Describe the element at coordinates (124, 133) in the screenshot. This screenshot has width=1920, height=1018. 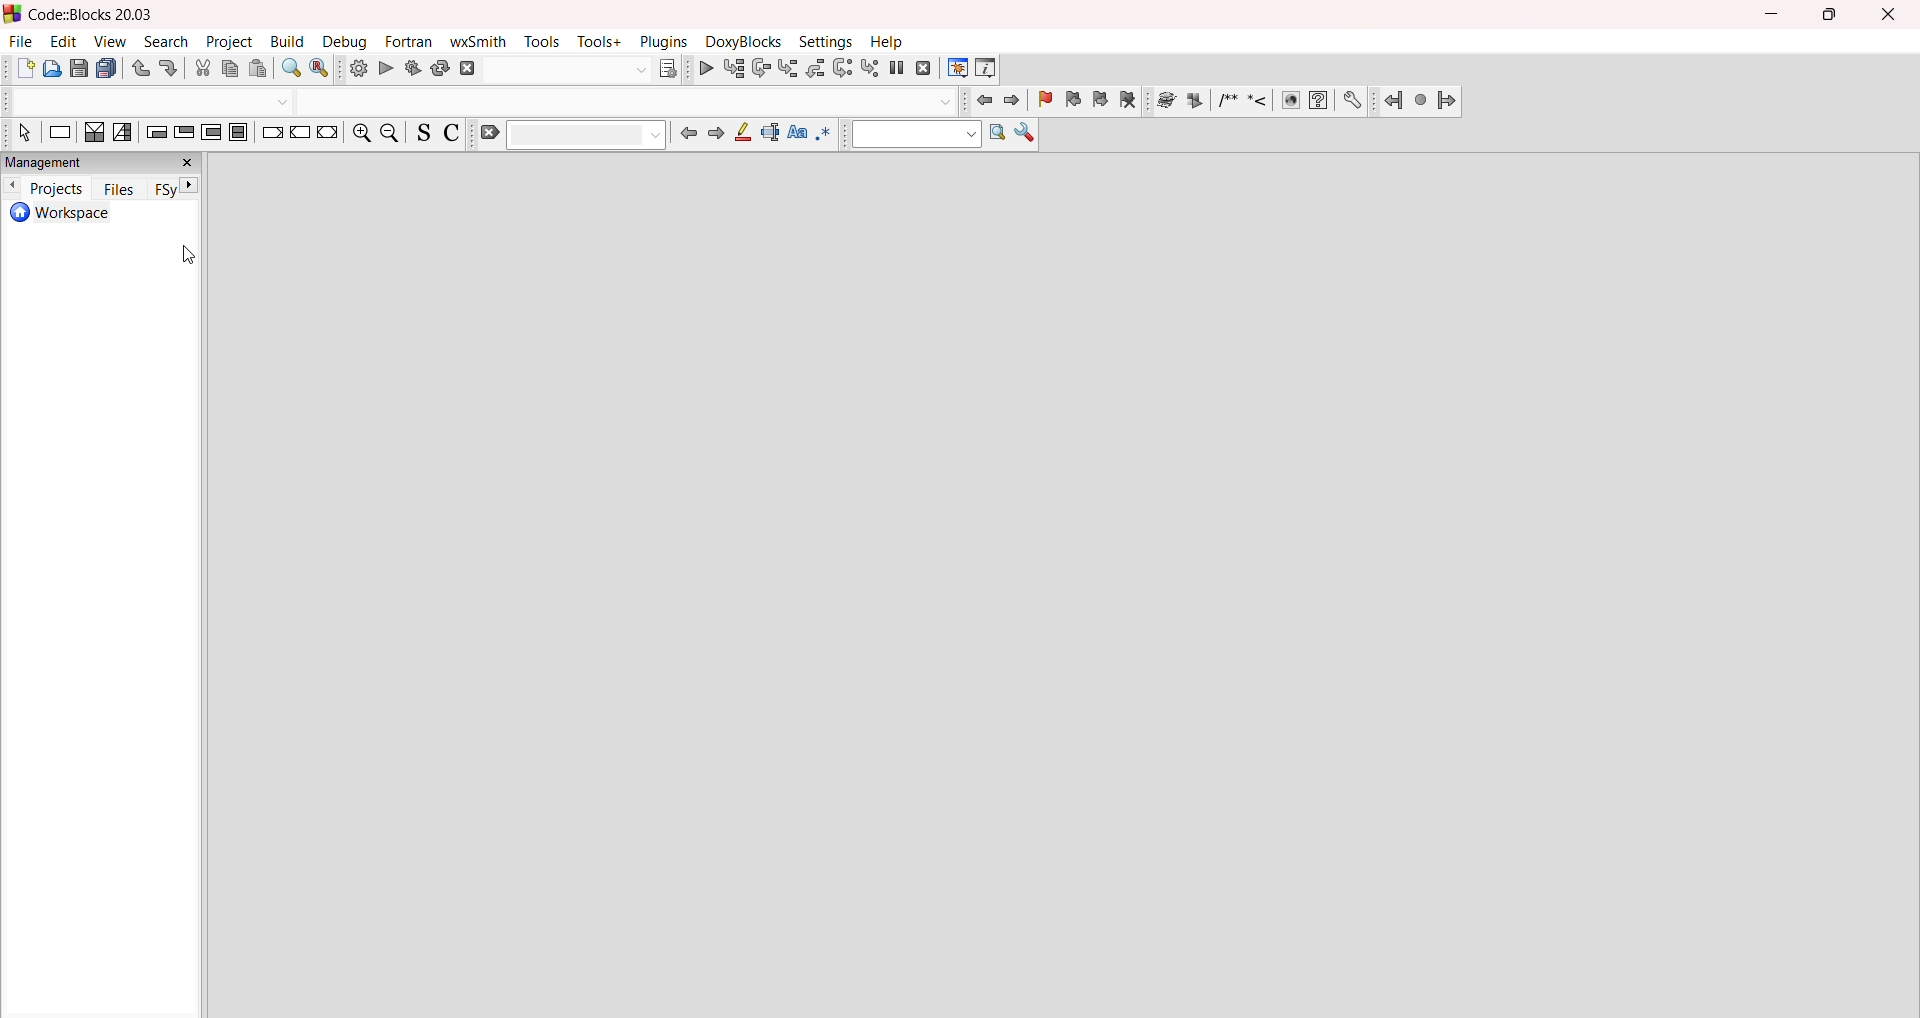
I see `selection` at that location.